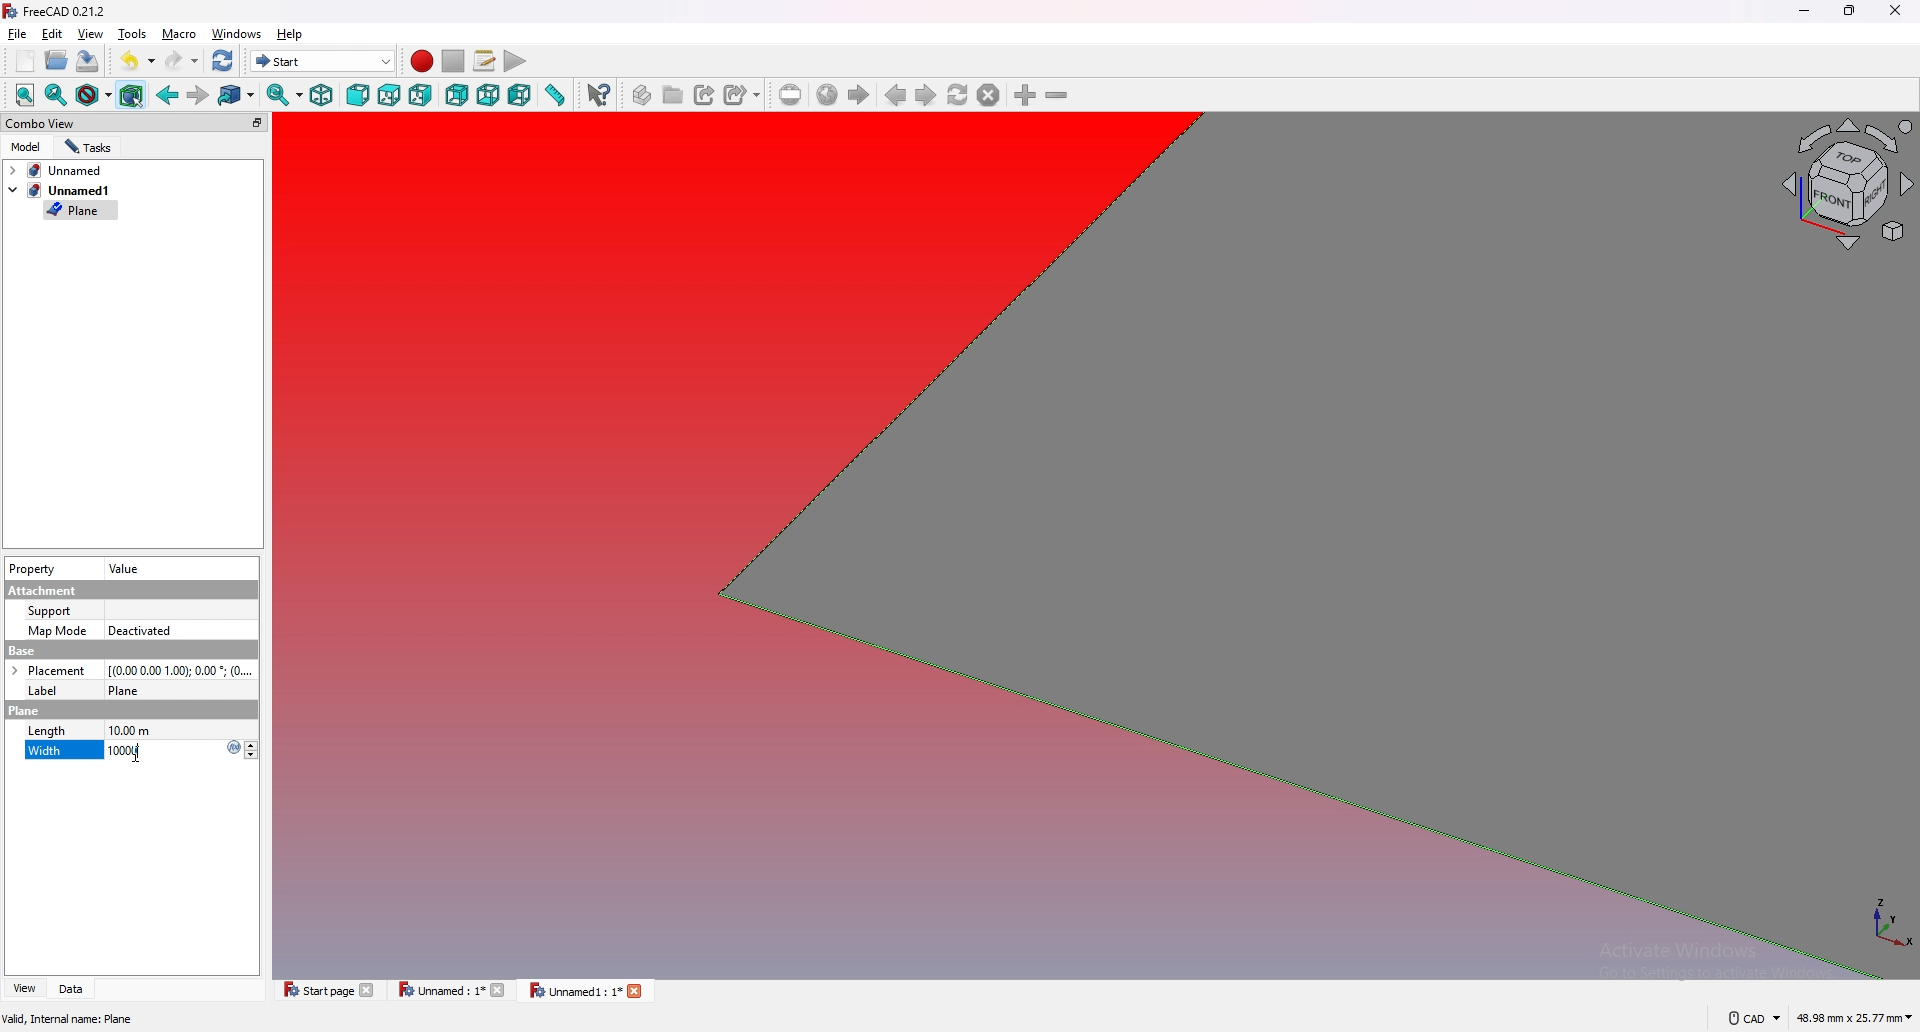  Describe the element at coordinates (1856, 1019) in the screenshot. I see `48.98 mm x 25.77 mm` at that location.